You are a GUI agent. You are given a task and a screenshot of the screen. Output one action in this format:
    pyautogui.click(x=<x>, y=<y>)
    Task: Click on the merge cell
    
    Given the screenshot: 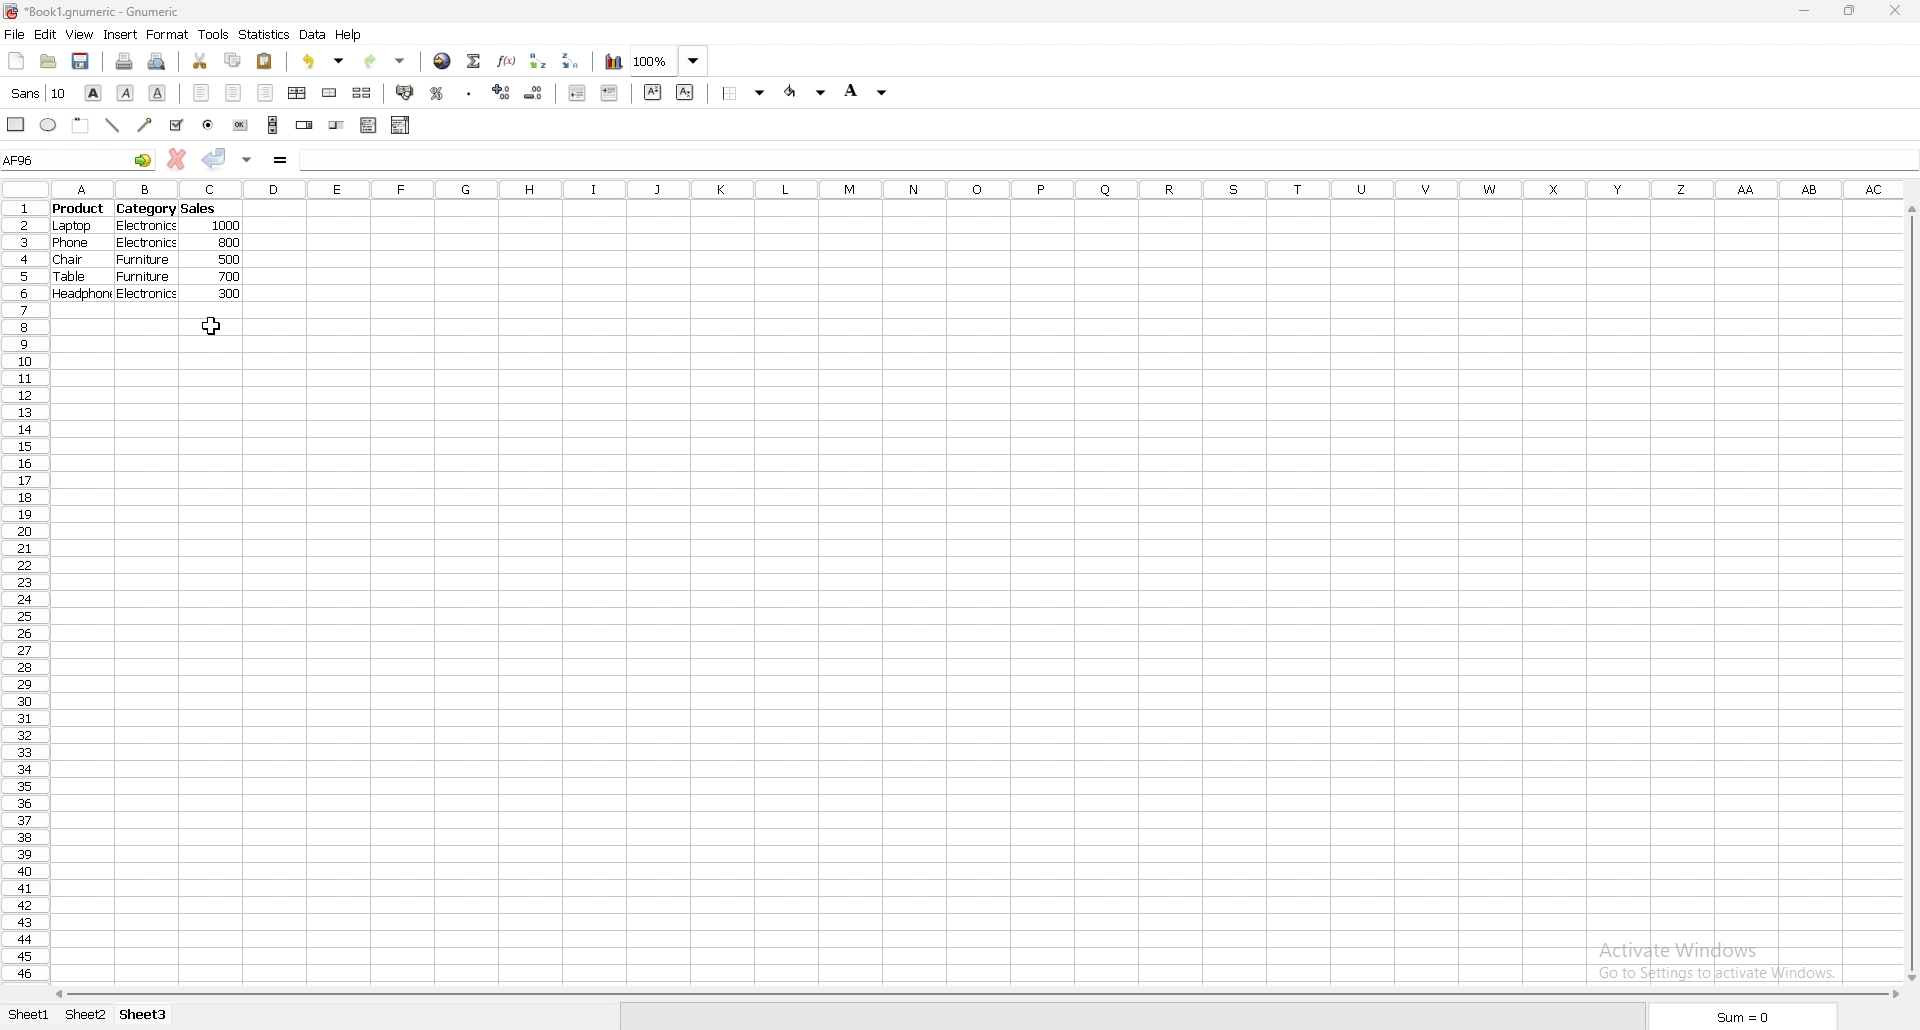 What is the action you would take?
    pyautogui.click(x=330, y=93)
    